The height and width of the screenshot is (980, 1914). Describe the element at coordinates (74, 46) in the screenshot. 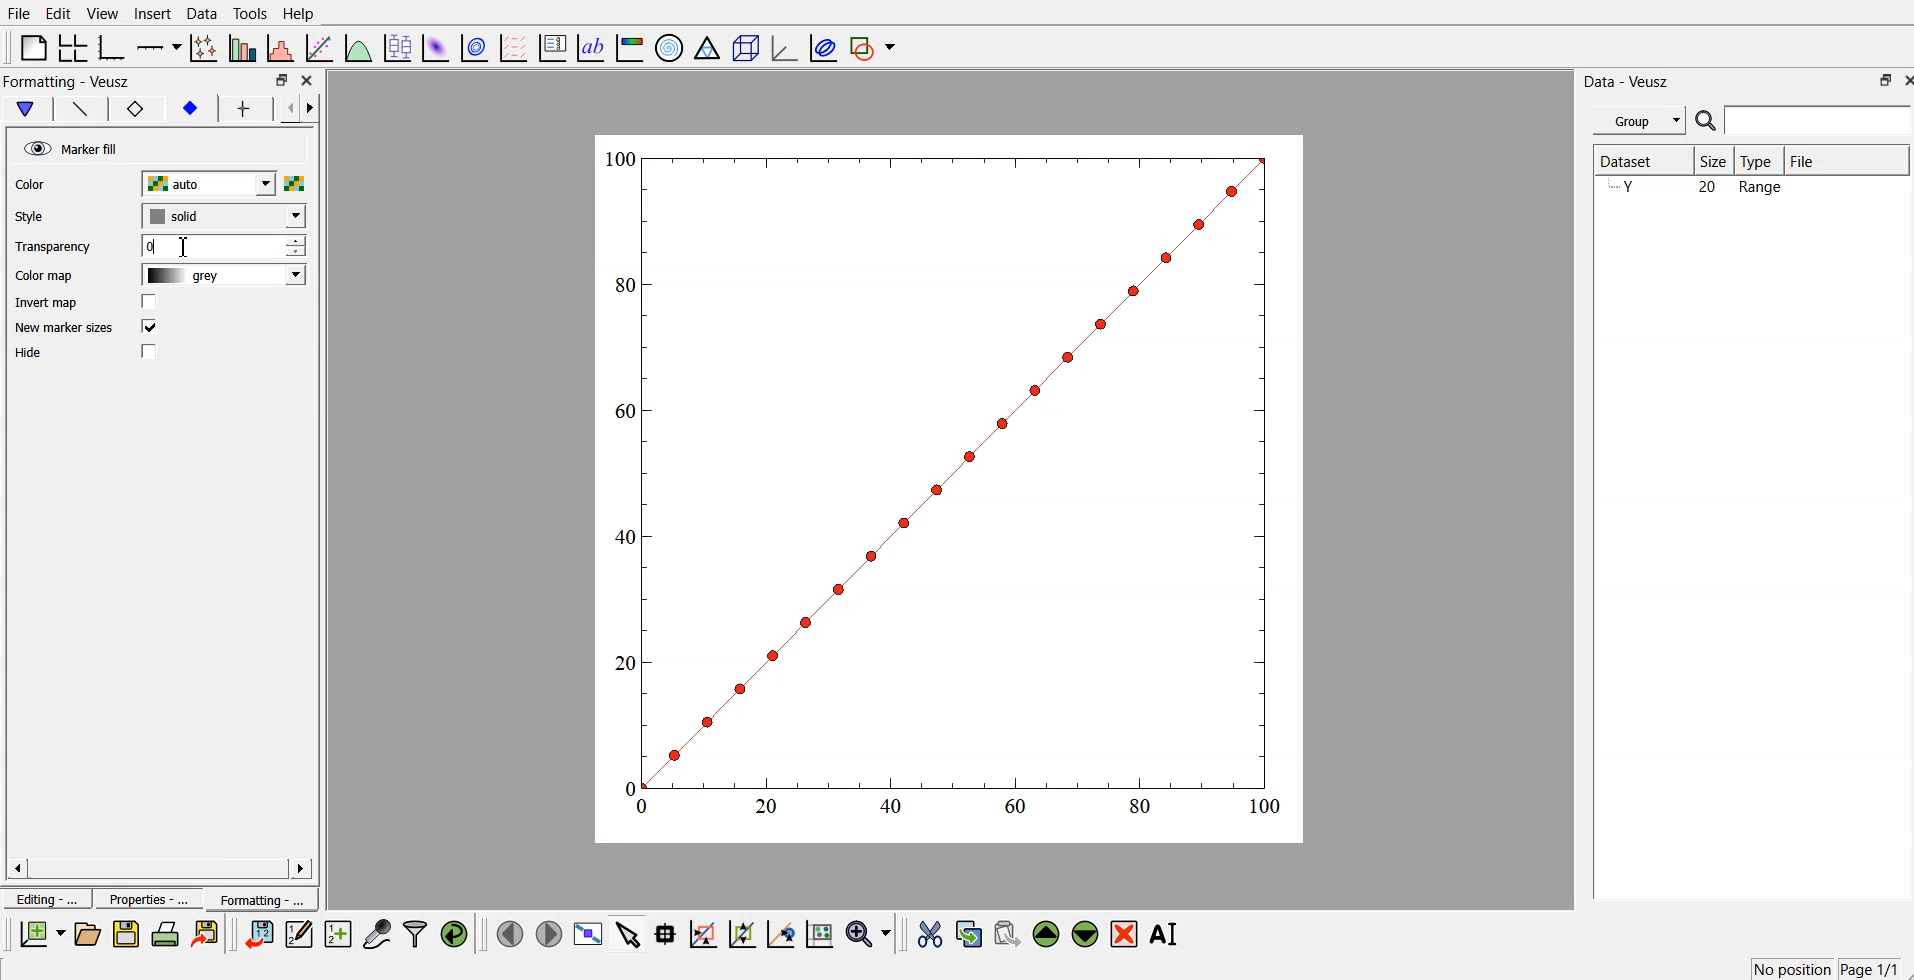

I see `arrange a graph in a grid` at that location.